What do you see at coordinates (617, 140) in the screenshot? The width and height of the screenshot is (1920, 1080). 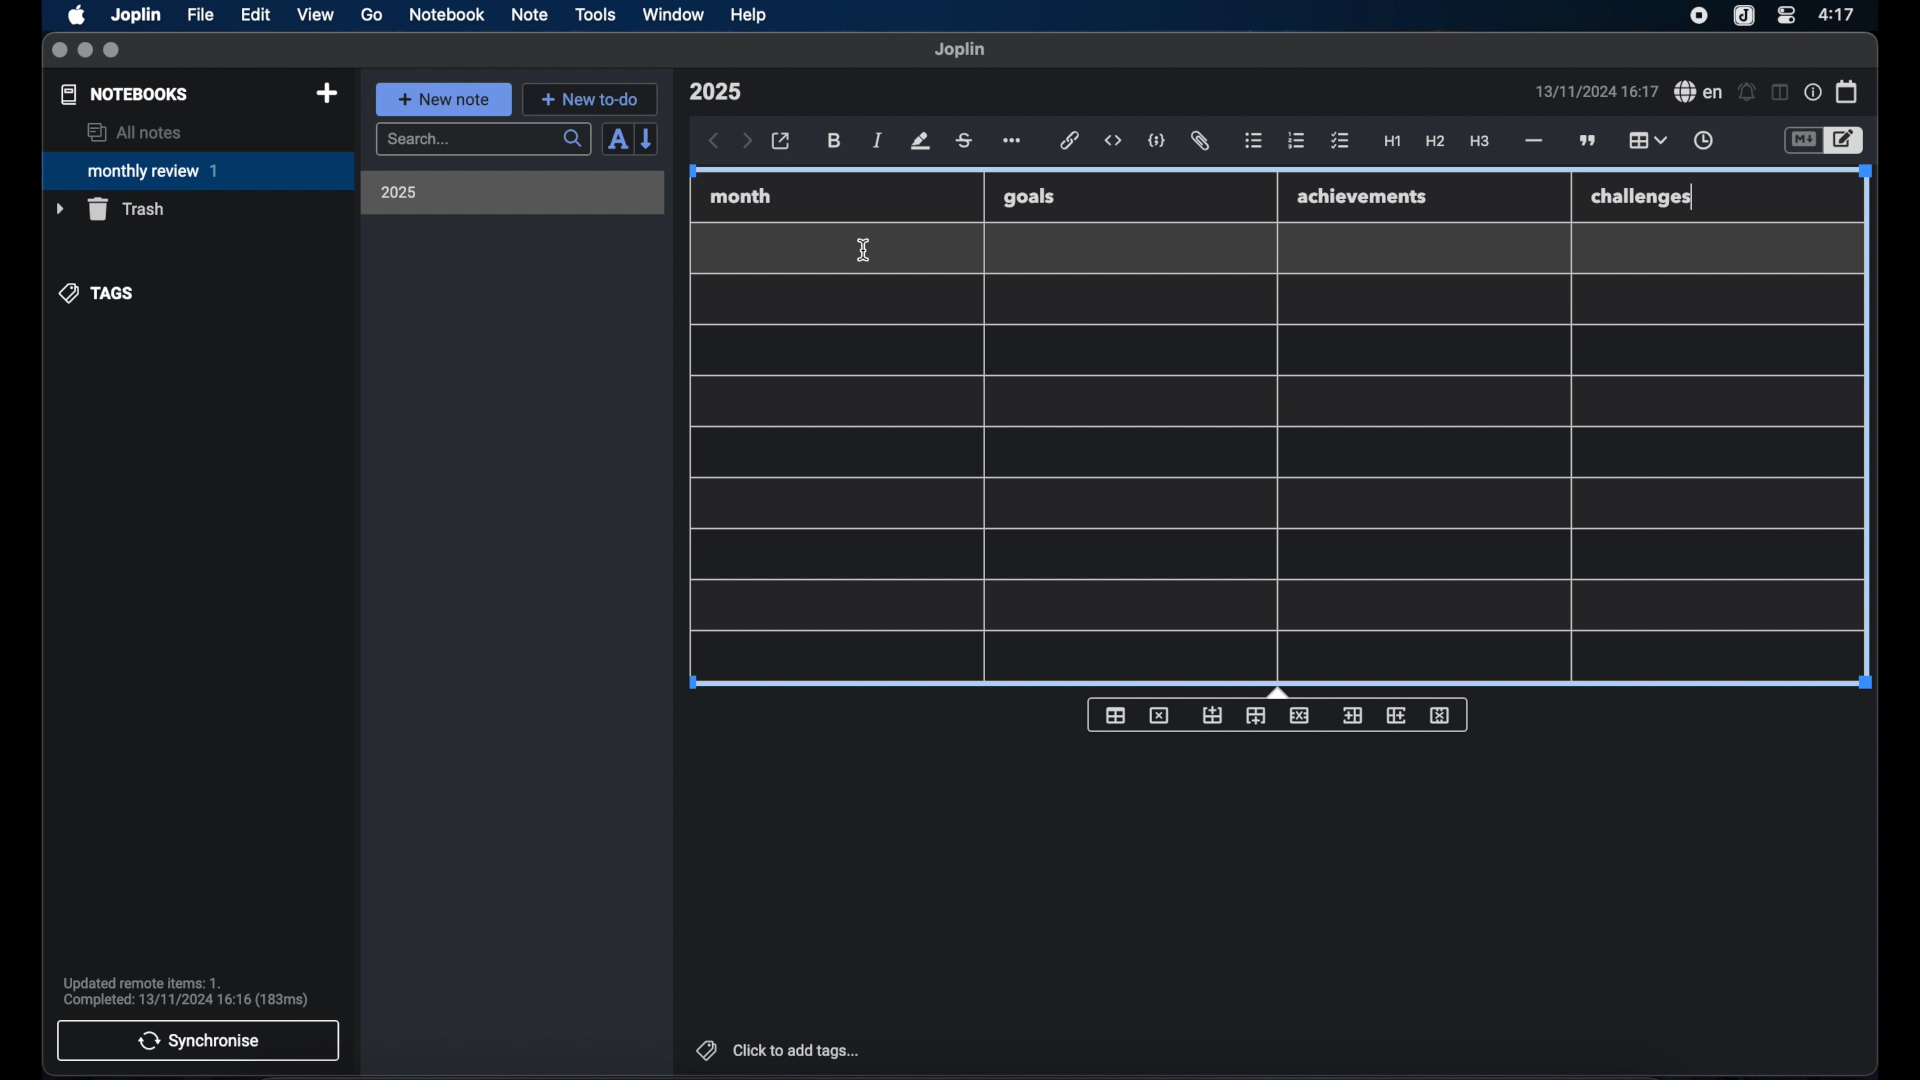 I see `sort order field` at bounding box center [617, 140].